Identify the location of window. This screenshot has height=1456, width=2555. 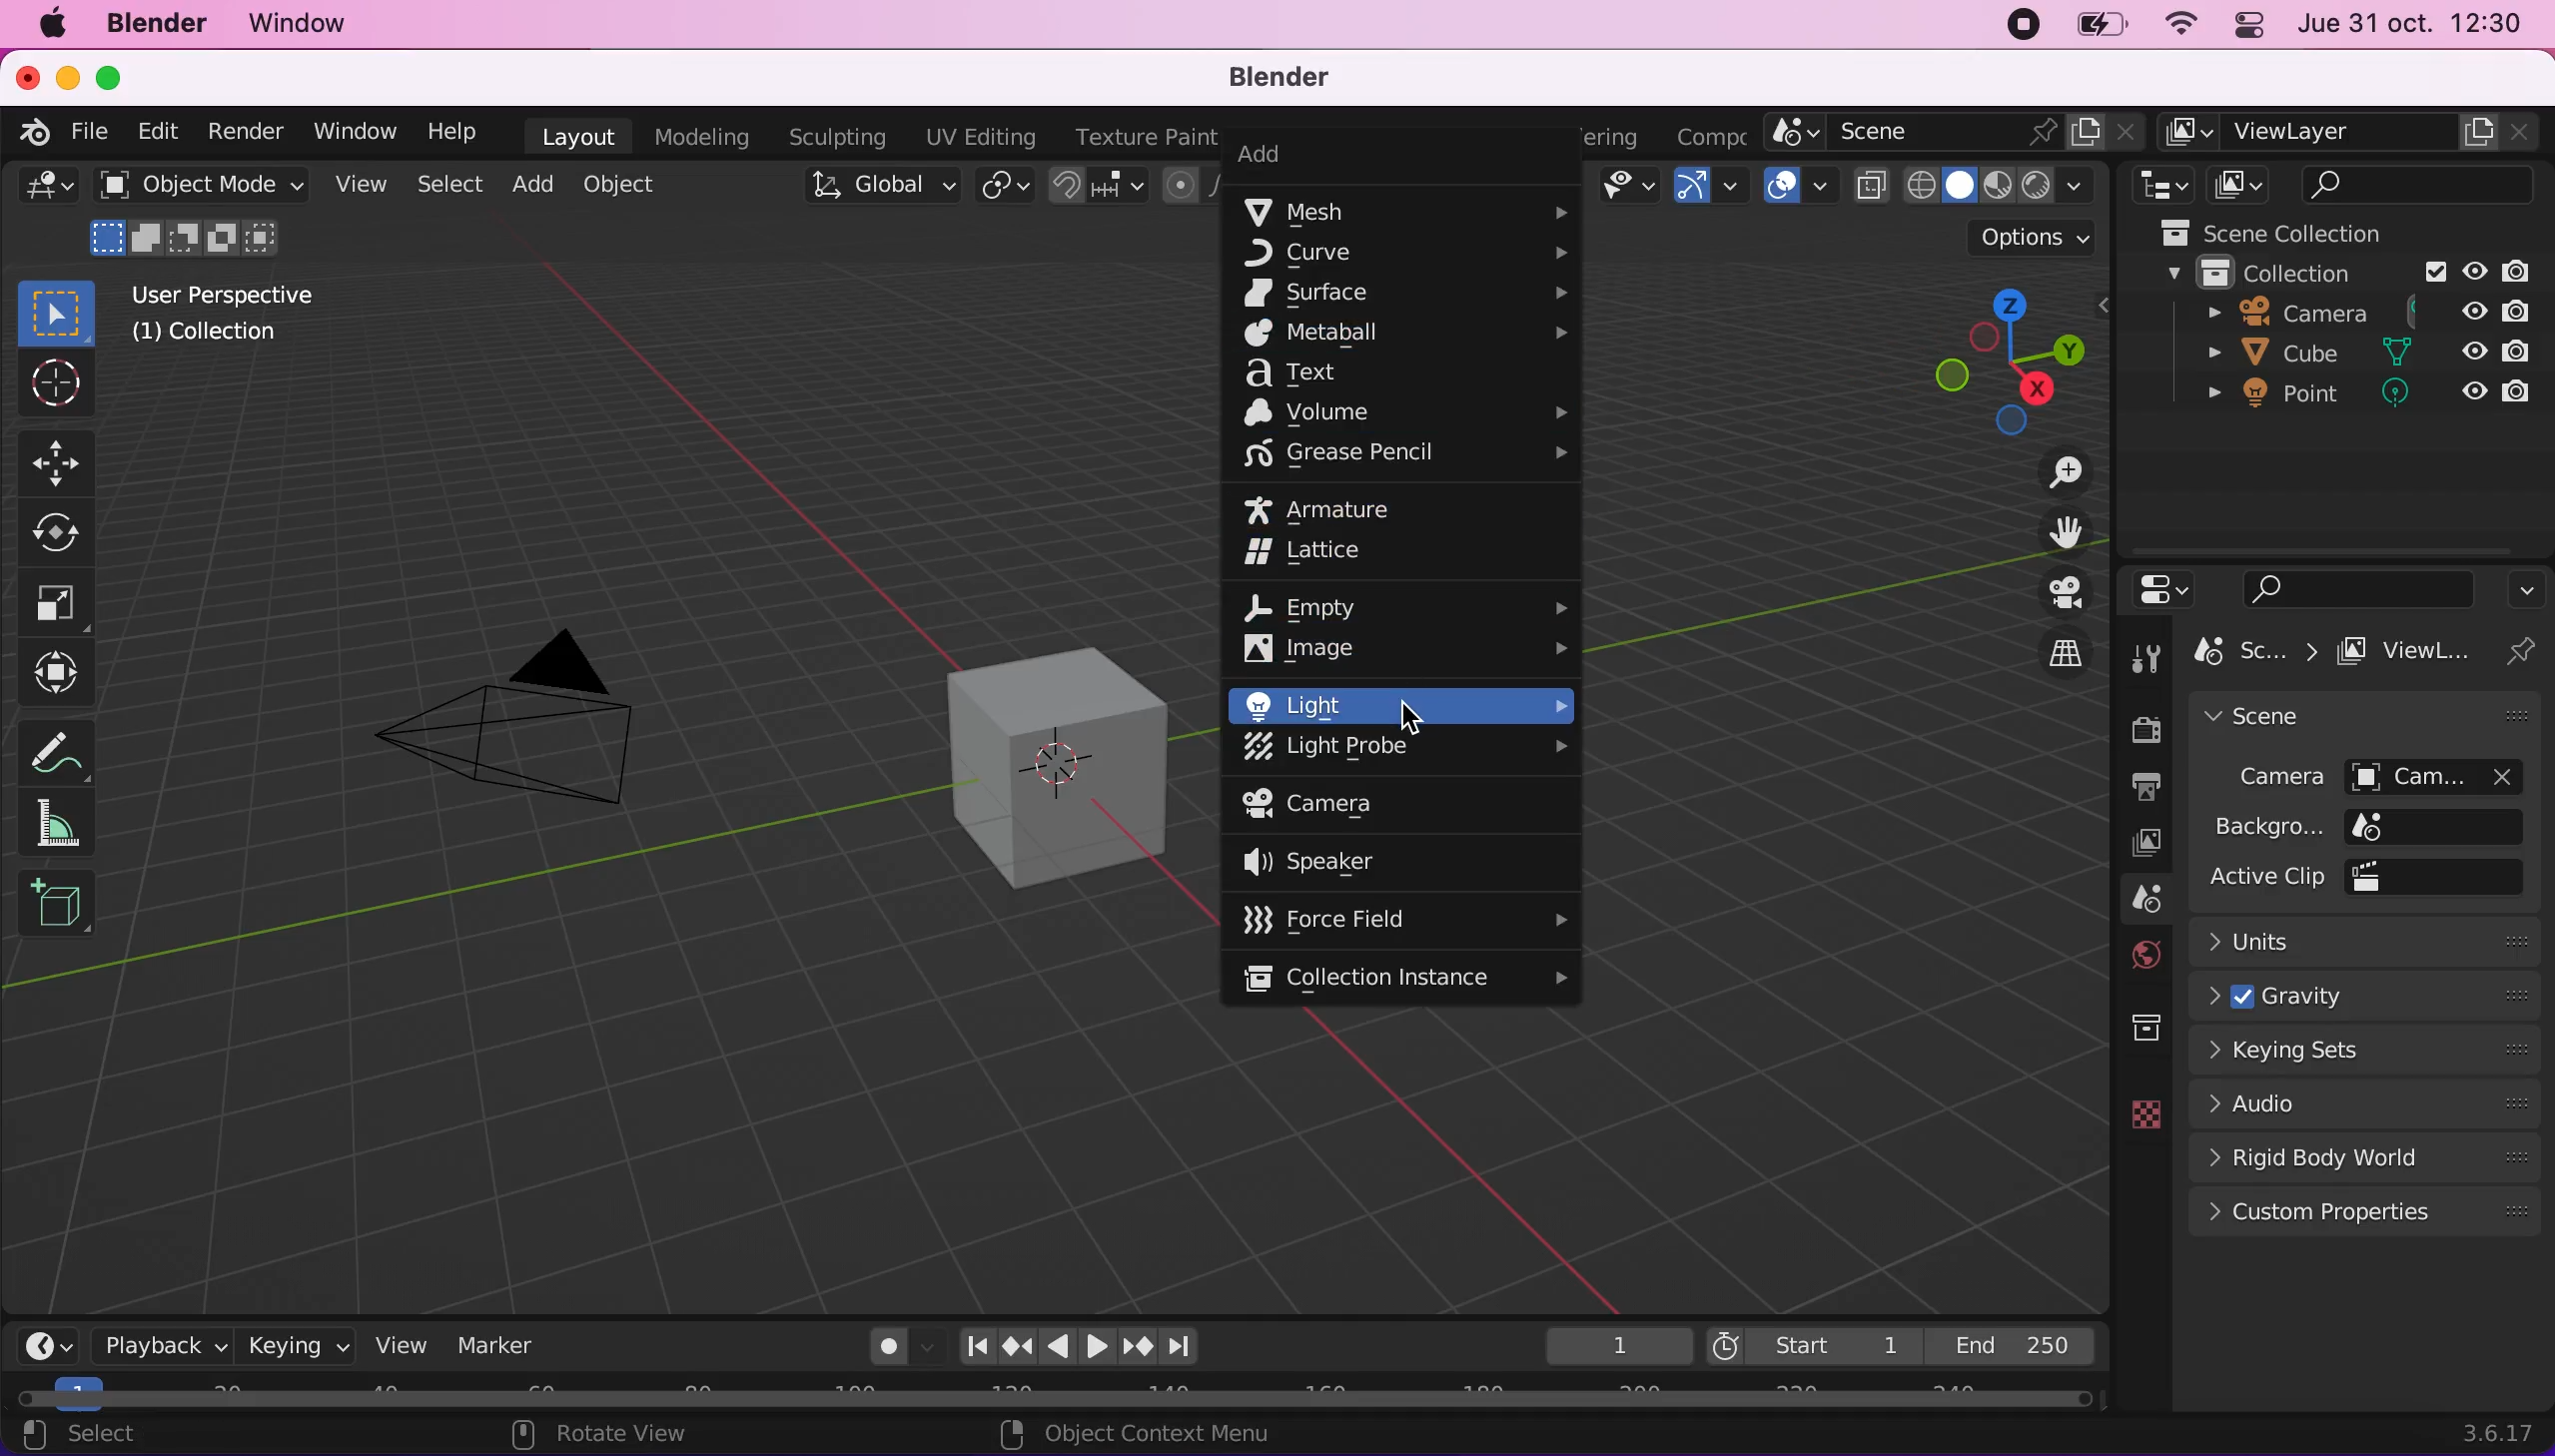
(319, 26).